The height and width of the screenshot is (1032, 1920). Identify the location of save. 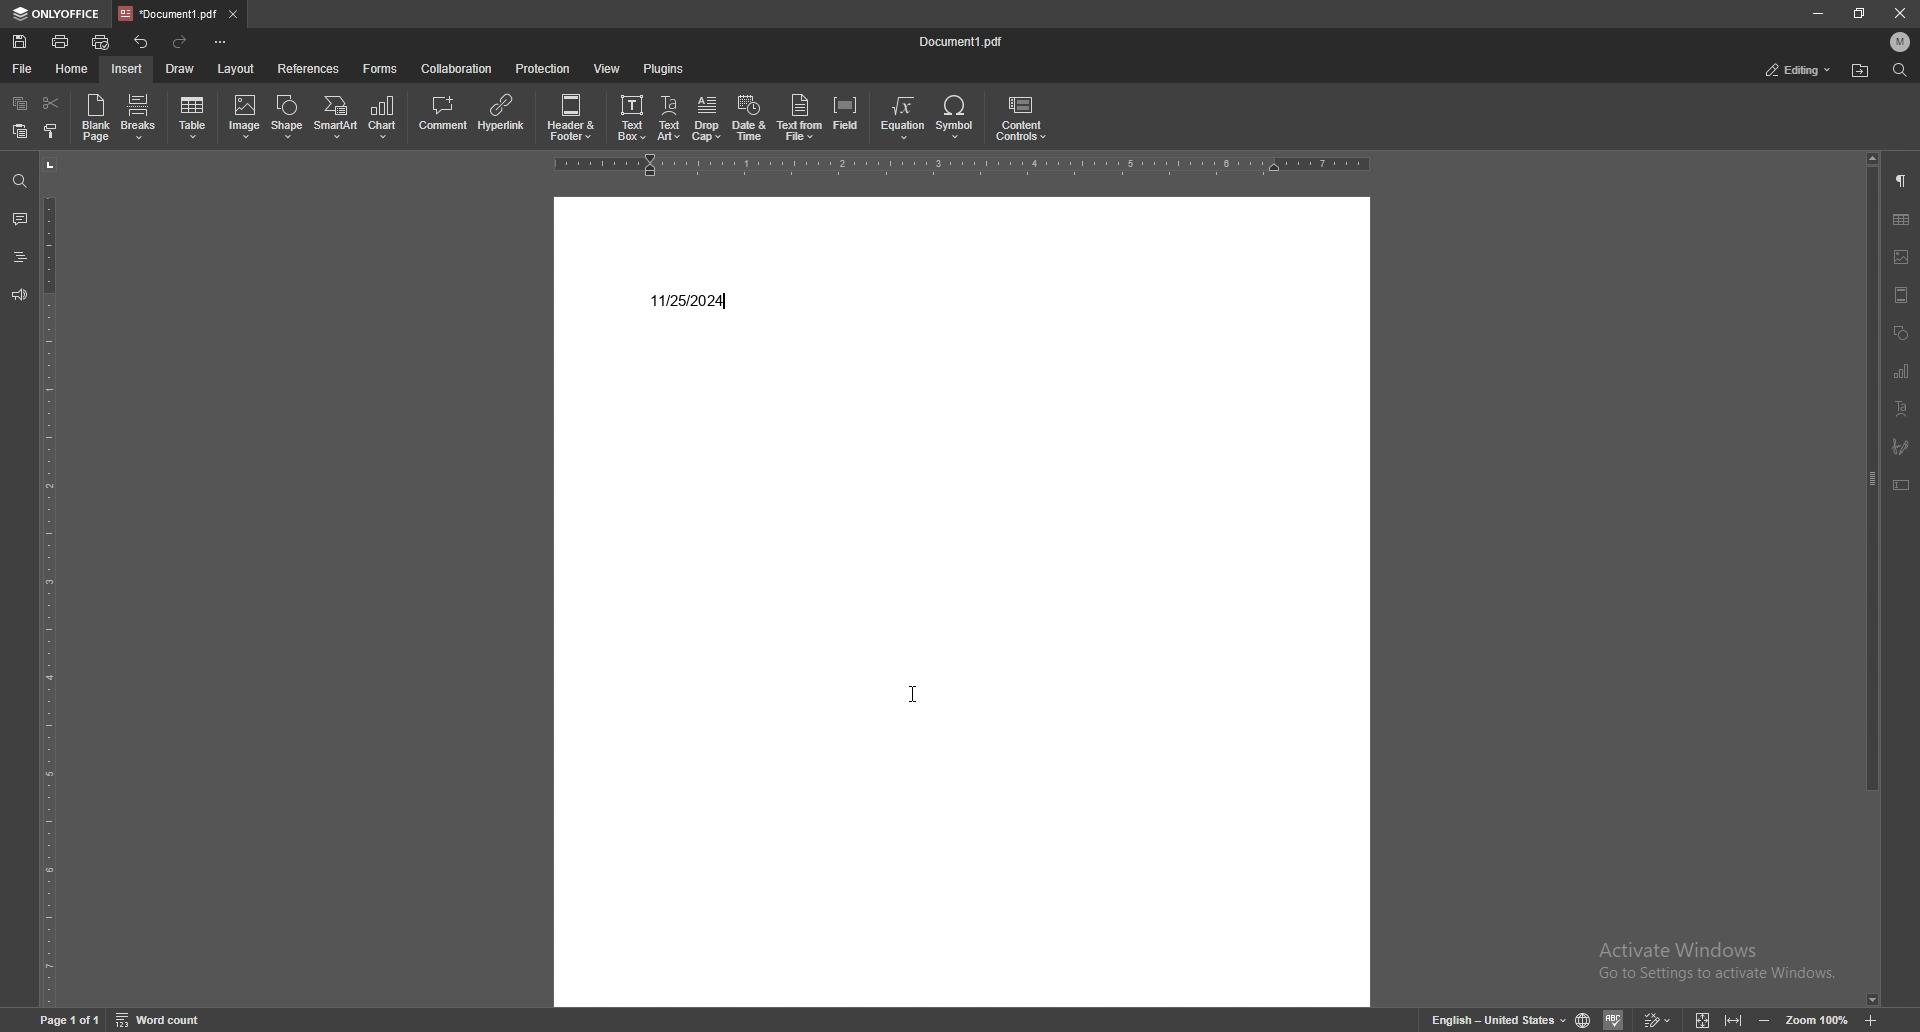
(20, 42).